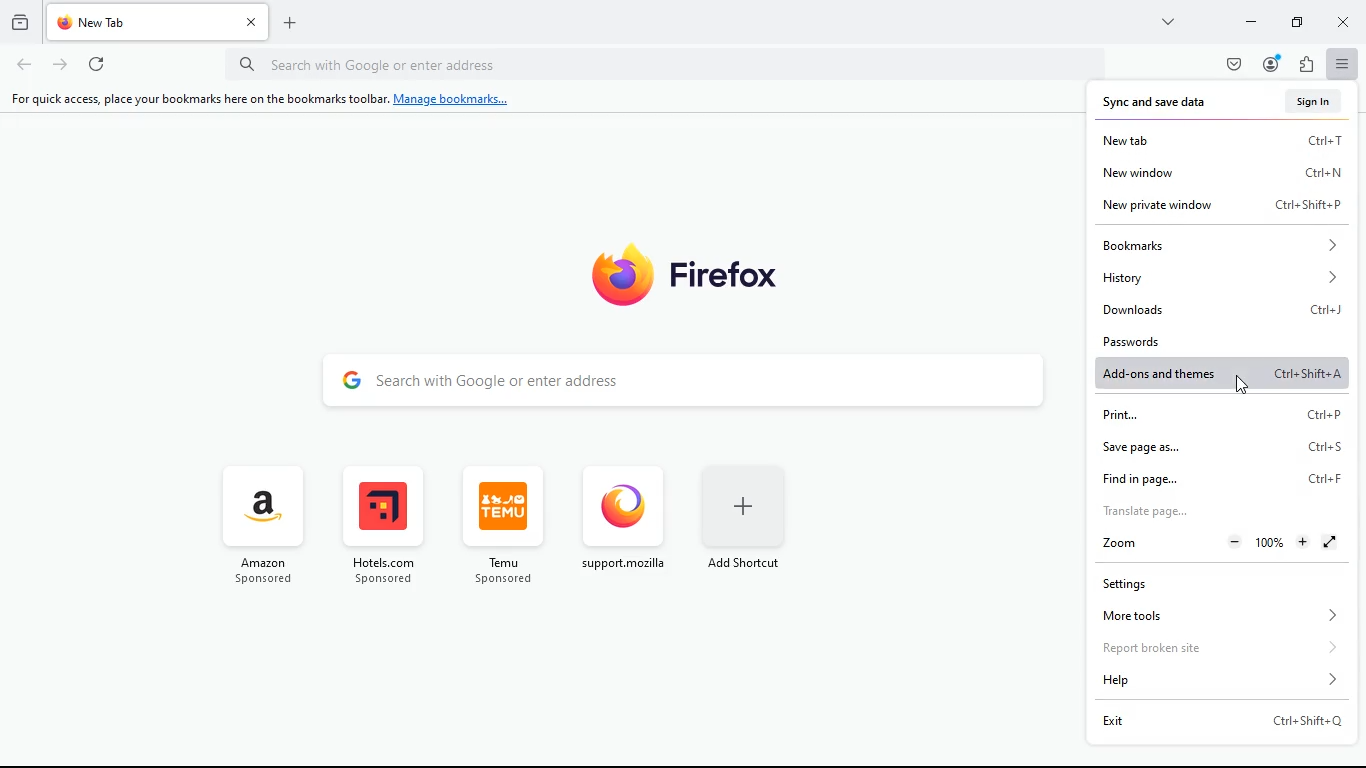  Describe the element at coordinates (290, 23) in the screenshot. I see `open new tab` at that location.